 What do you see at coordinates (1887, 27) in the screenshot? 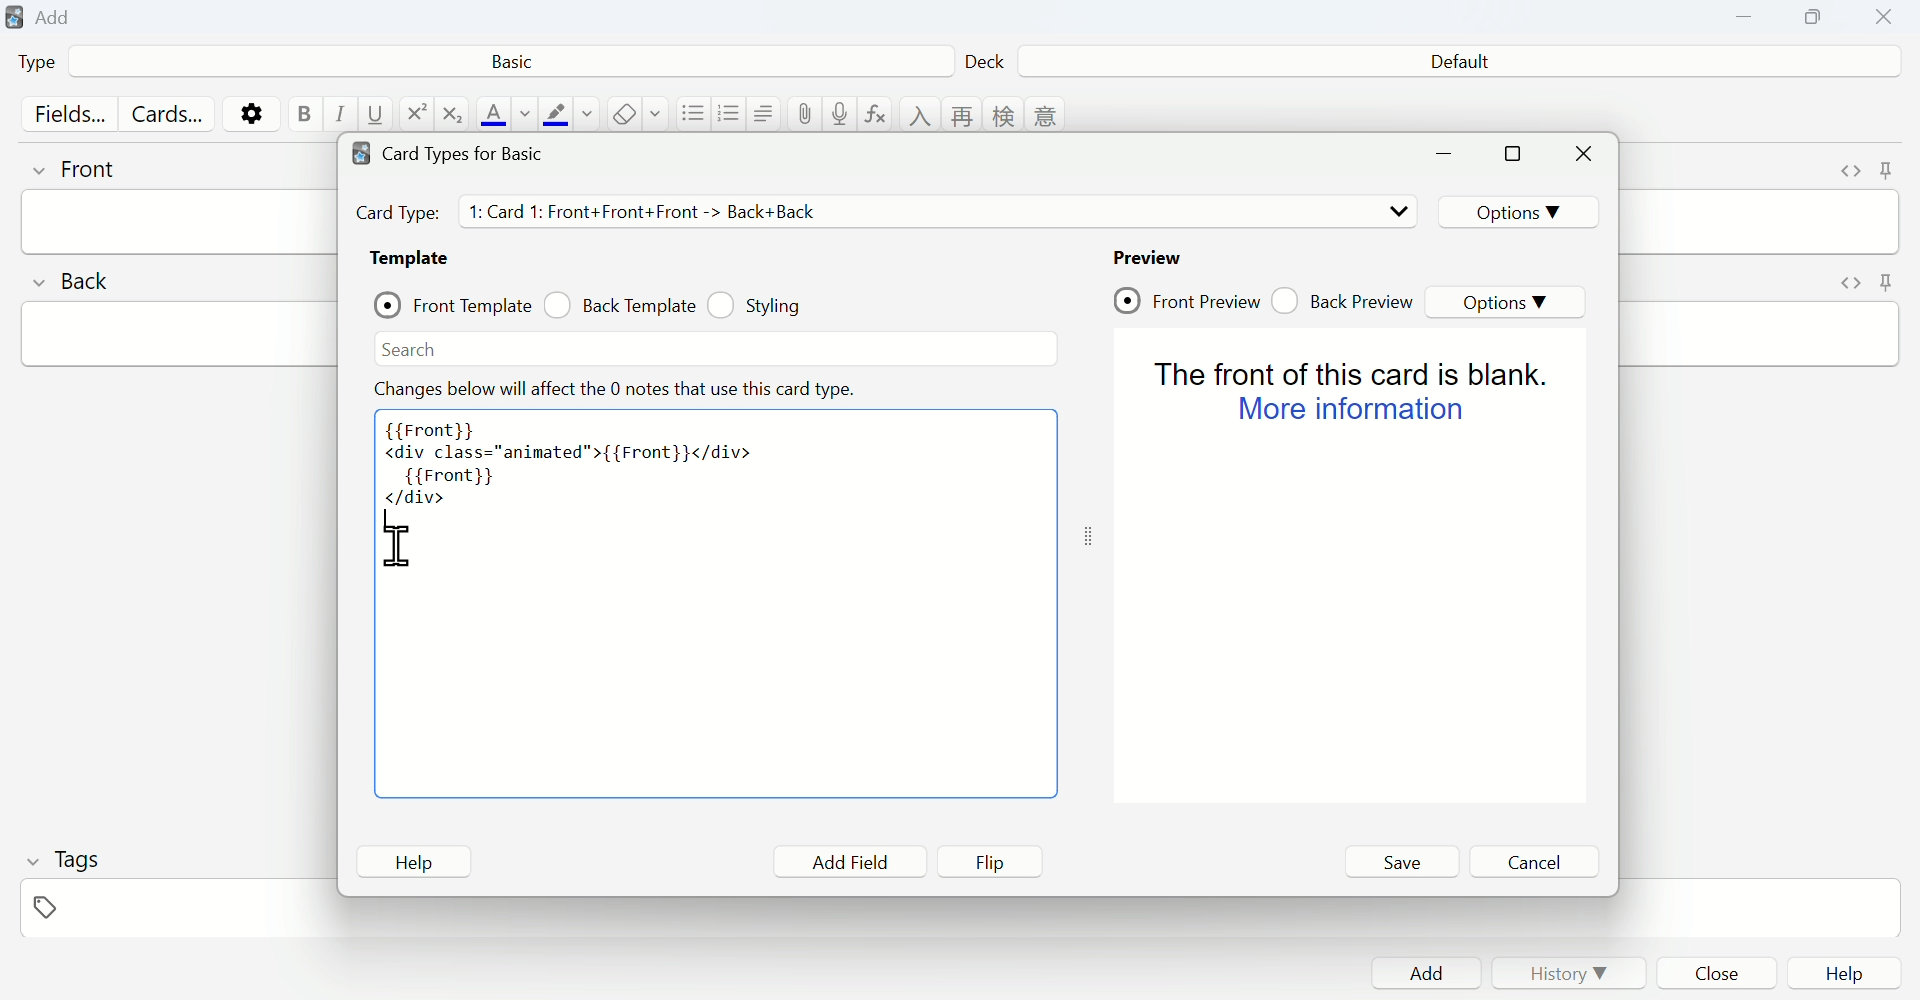
I see `Close` at bounding box center [1887, 27].